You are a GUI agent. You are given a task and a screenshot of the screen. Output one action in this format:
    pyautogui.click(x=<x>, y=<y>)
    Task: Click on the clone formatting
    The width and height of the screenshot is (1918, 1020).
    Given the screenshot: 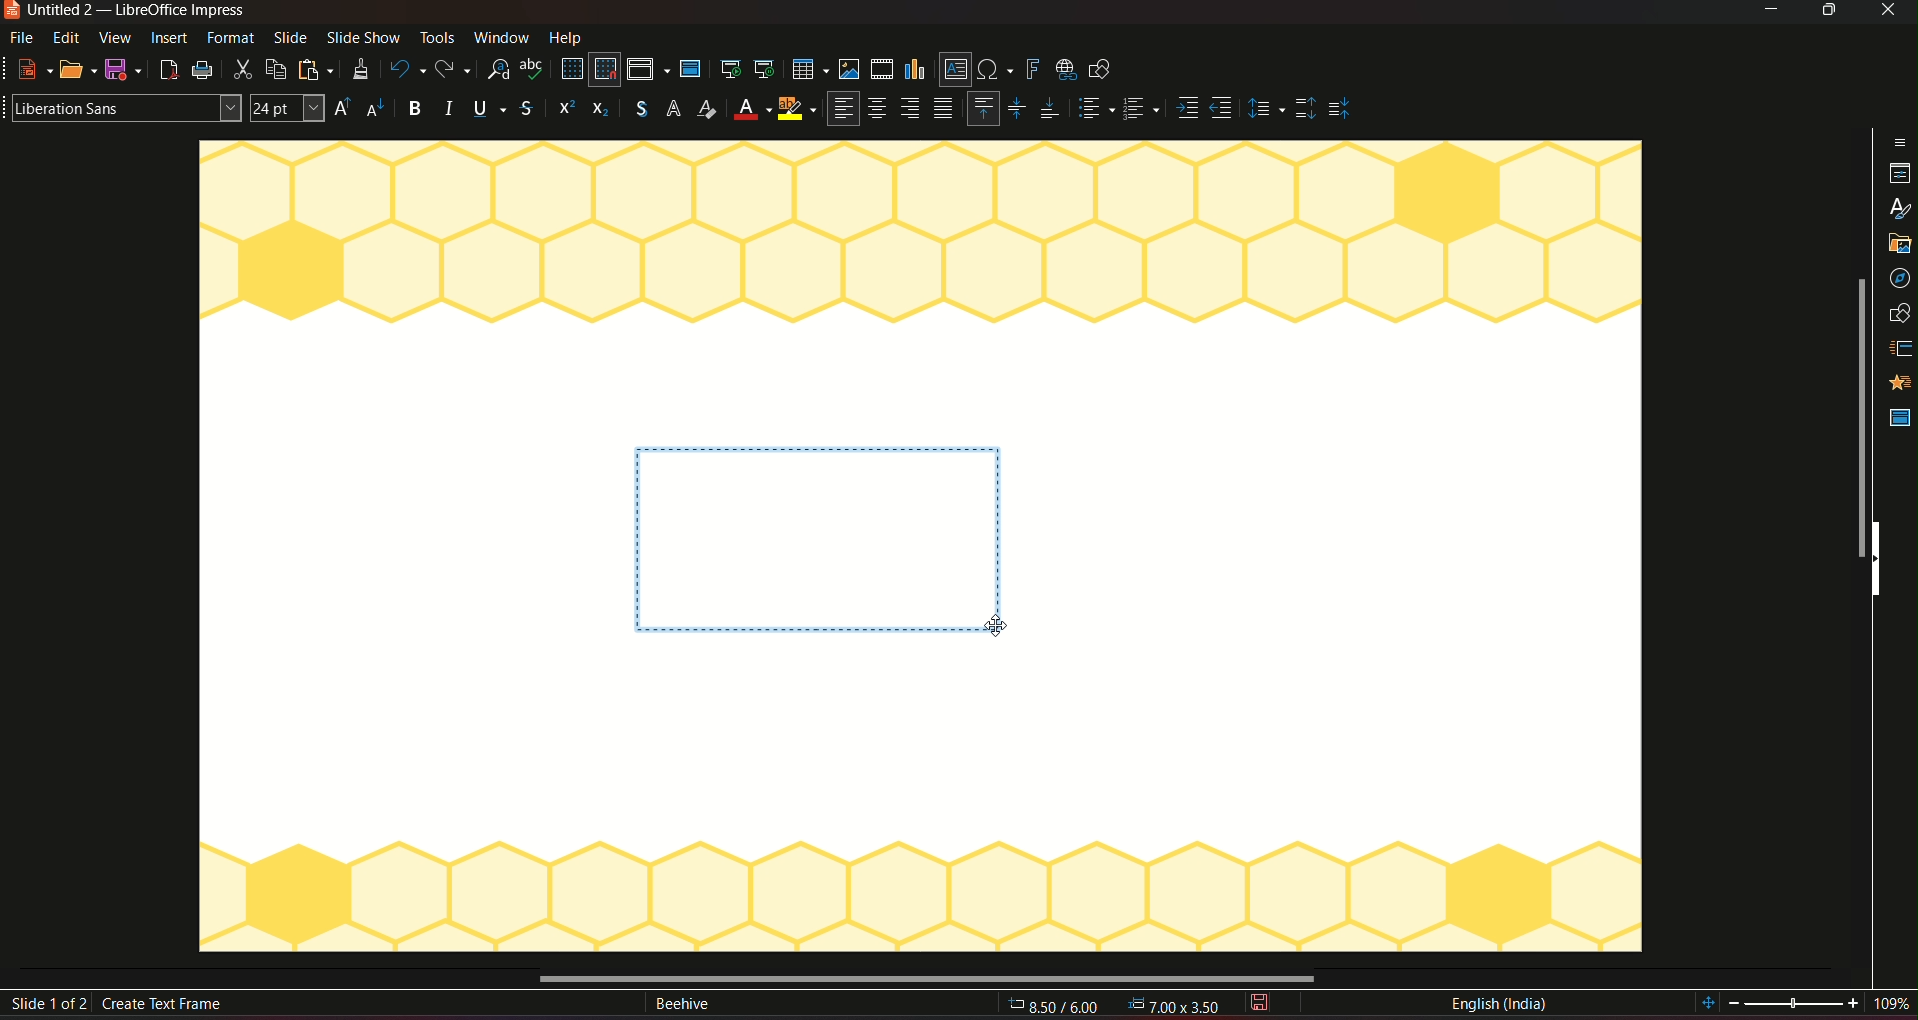 What is the action you would take?
    pyautogui.click(x=358, y=70)
    